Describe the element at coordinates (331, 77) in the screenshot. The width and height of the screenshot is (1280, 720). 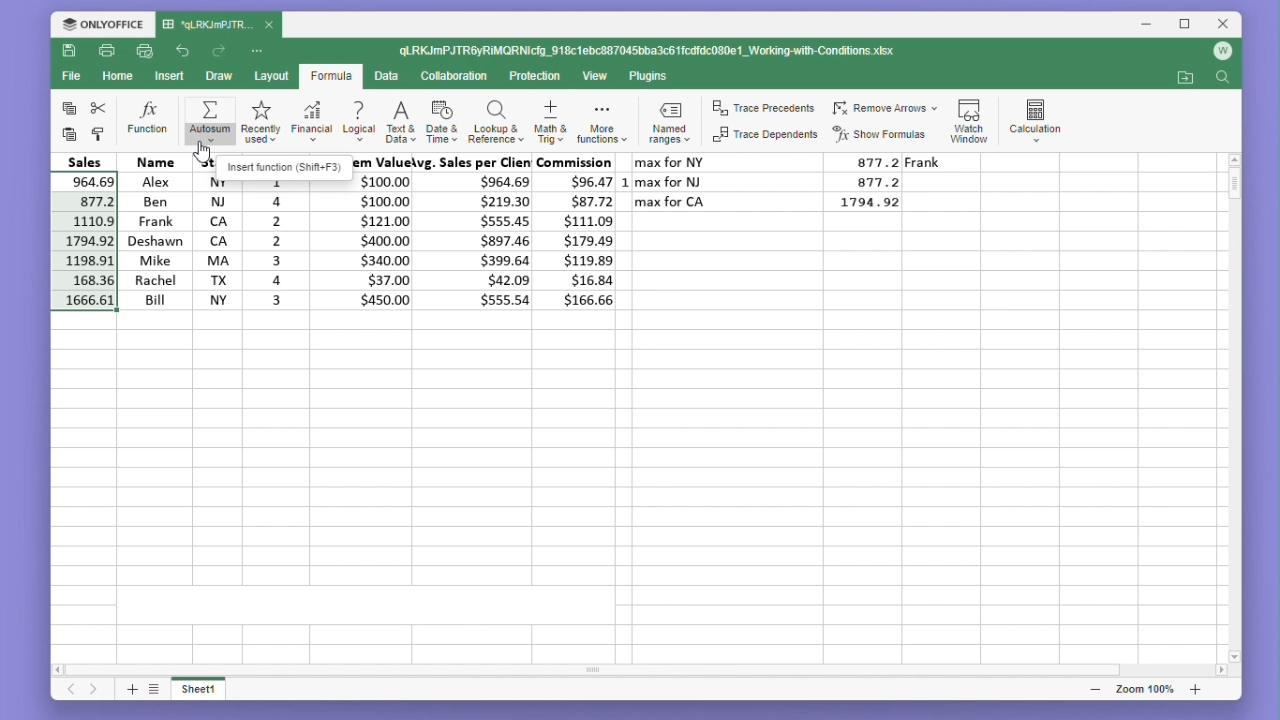
I see `Formula` at that location.